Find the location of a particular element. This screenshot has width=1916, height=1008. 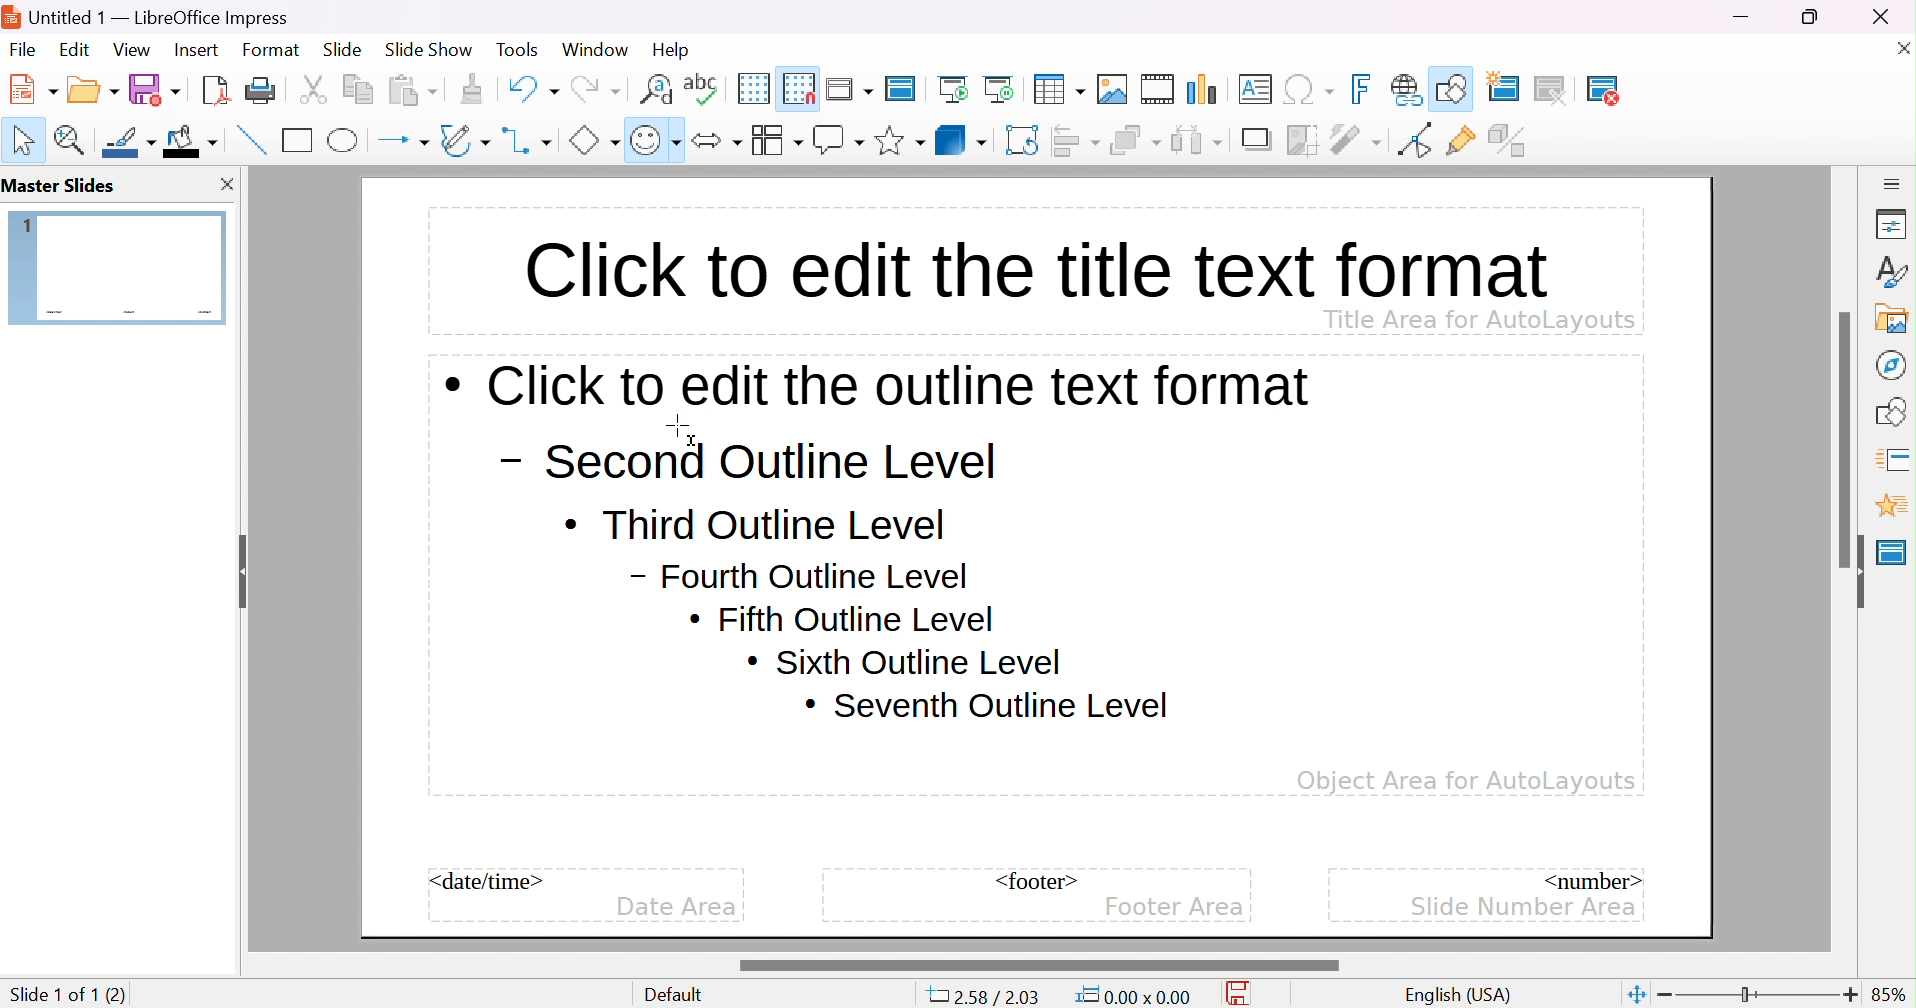

close is located at coordinates (225, 184).